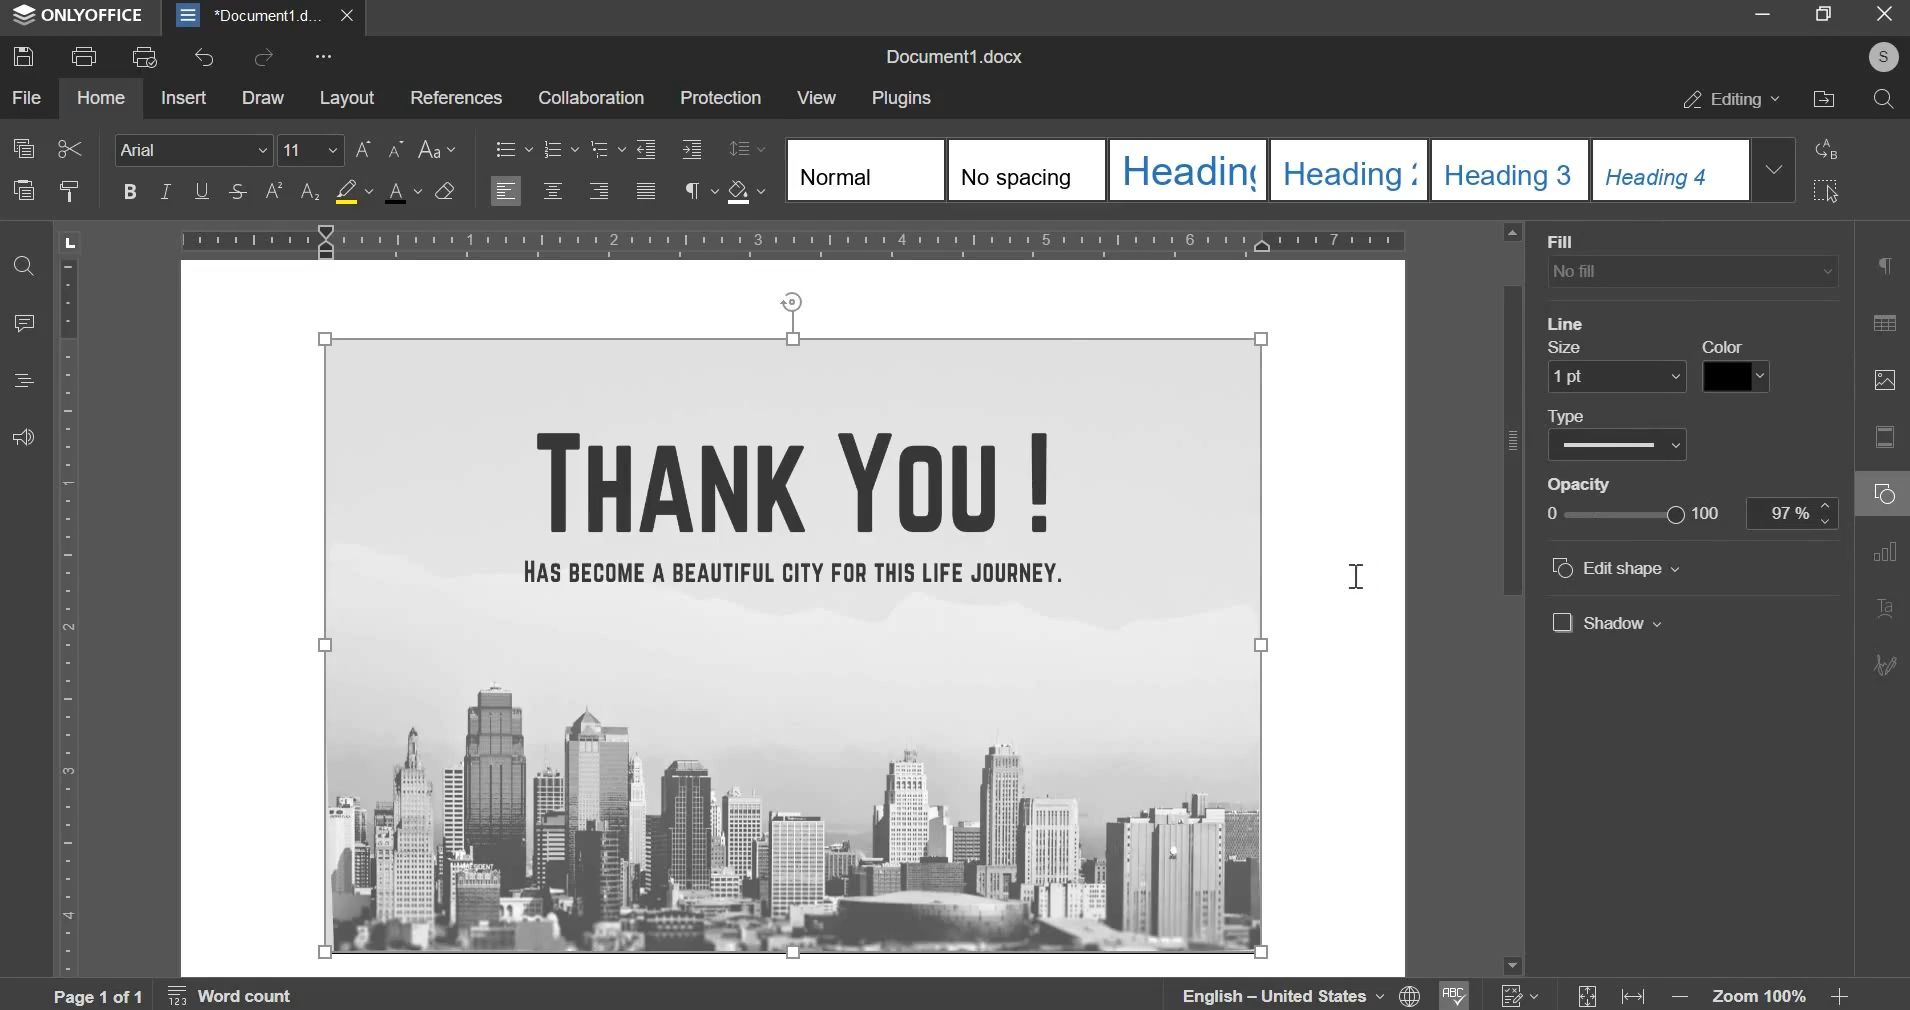 This screenshot has width=1910, height=1010. What do you see at coordinates (601, 188) in the screenshot?
I see `align right` at bounding box center [601, 188].